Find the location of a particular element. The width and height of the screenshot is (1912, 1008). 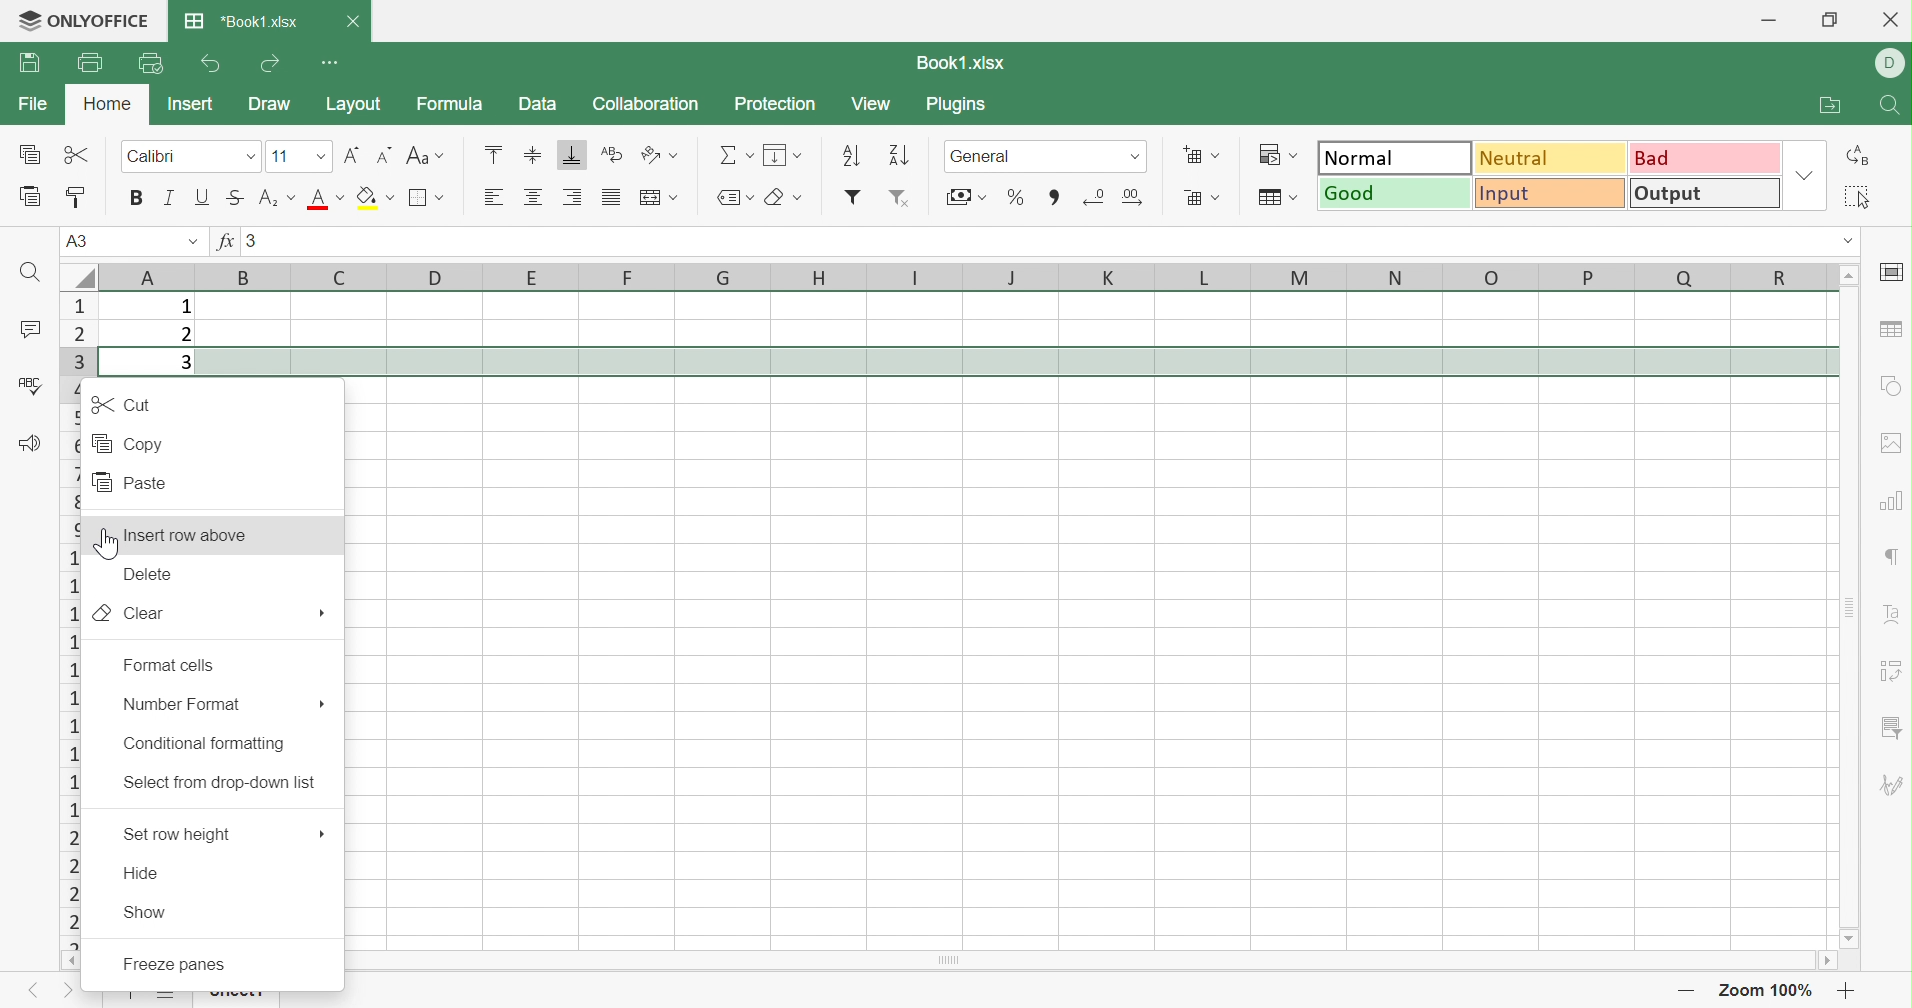

Strikethrough is located at coordinates (233, 196).